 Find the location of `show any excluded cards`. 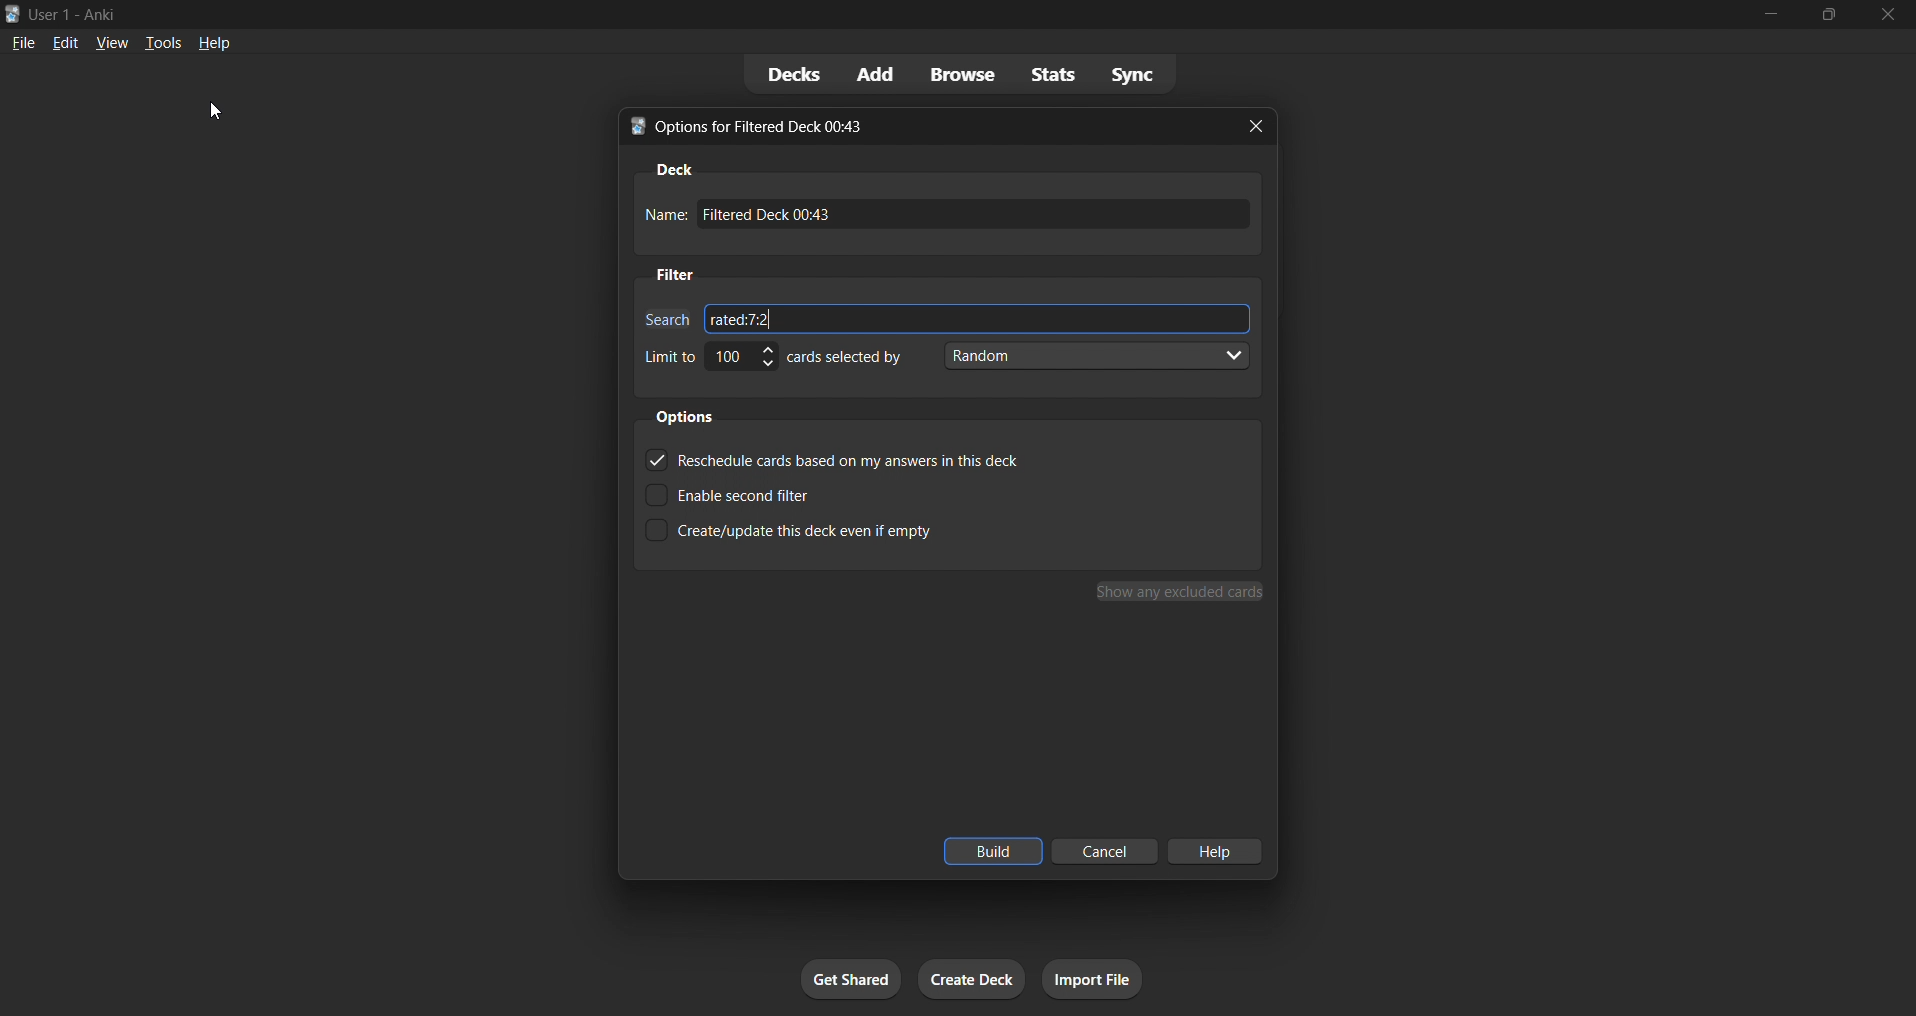

show any excluded cards is located at coordinates (1178, 593).